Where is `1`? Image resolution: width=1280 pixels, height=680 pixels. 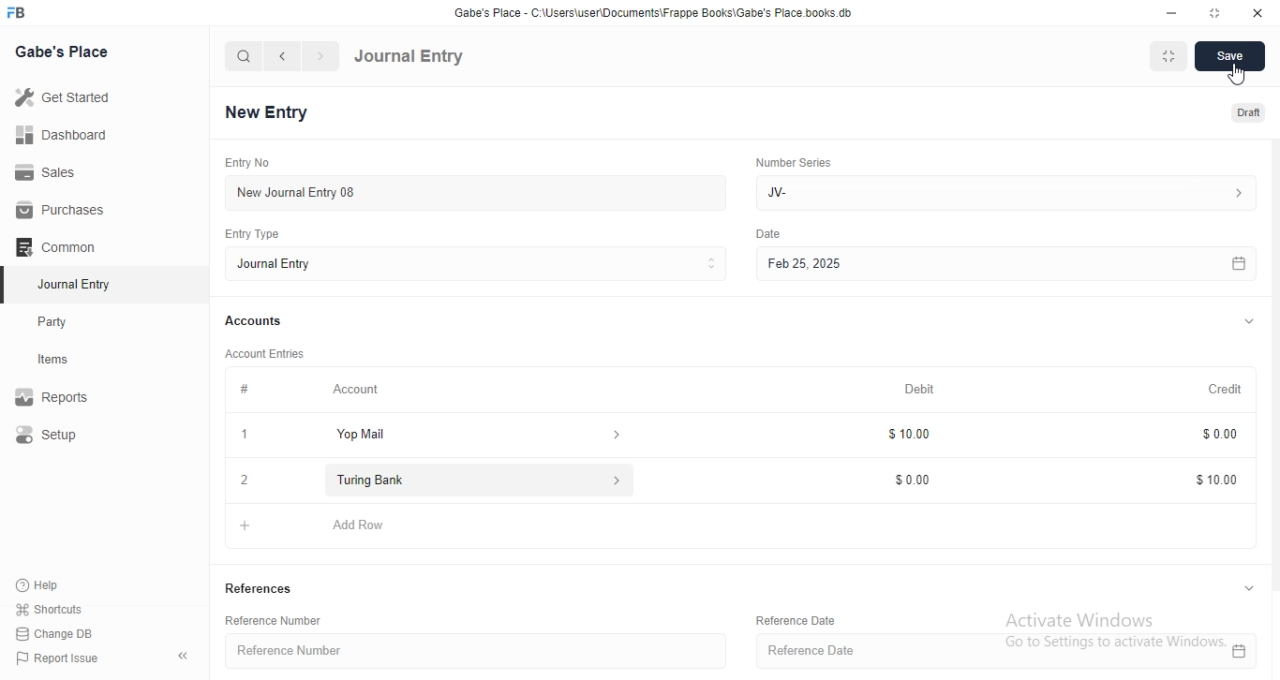
1 is located at coordinates (245, 435).